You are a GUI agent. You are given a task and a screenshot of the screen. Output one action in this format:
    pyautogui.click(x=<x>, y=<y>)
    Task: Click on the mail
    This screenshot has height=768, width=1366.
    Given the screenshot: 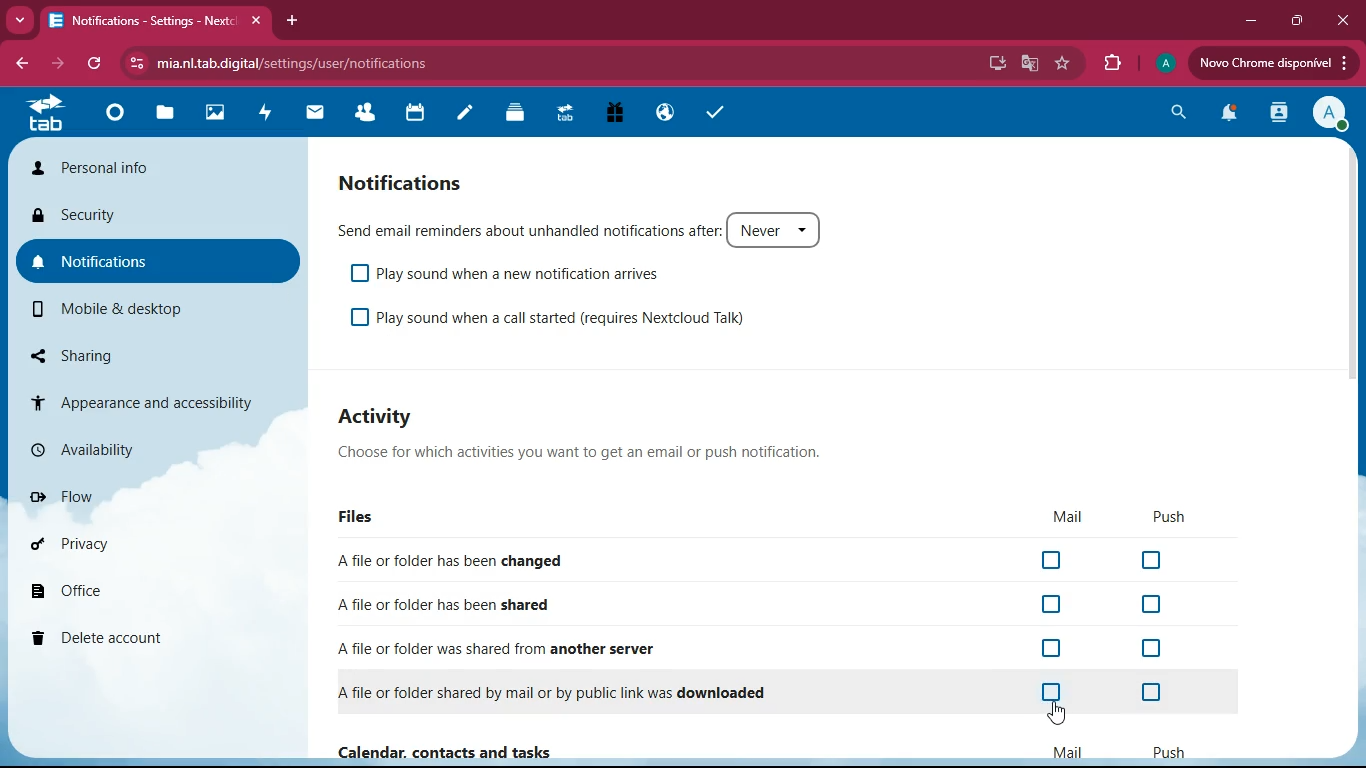 What is the action you would take?
    pyautogui.click(x=1065, y=516)
    